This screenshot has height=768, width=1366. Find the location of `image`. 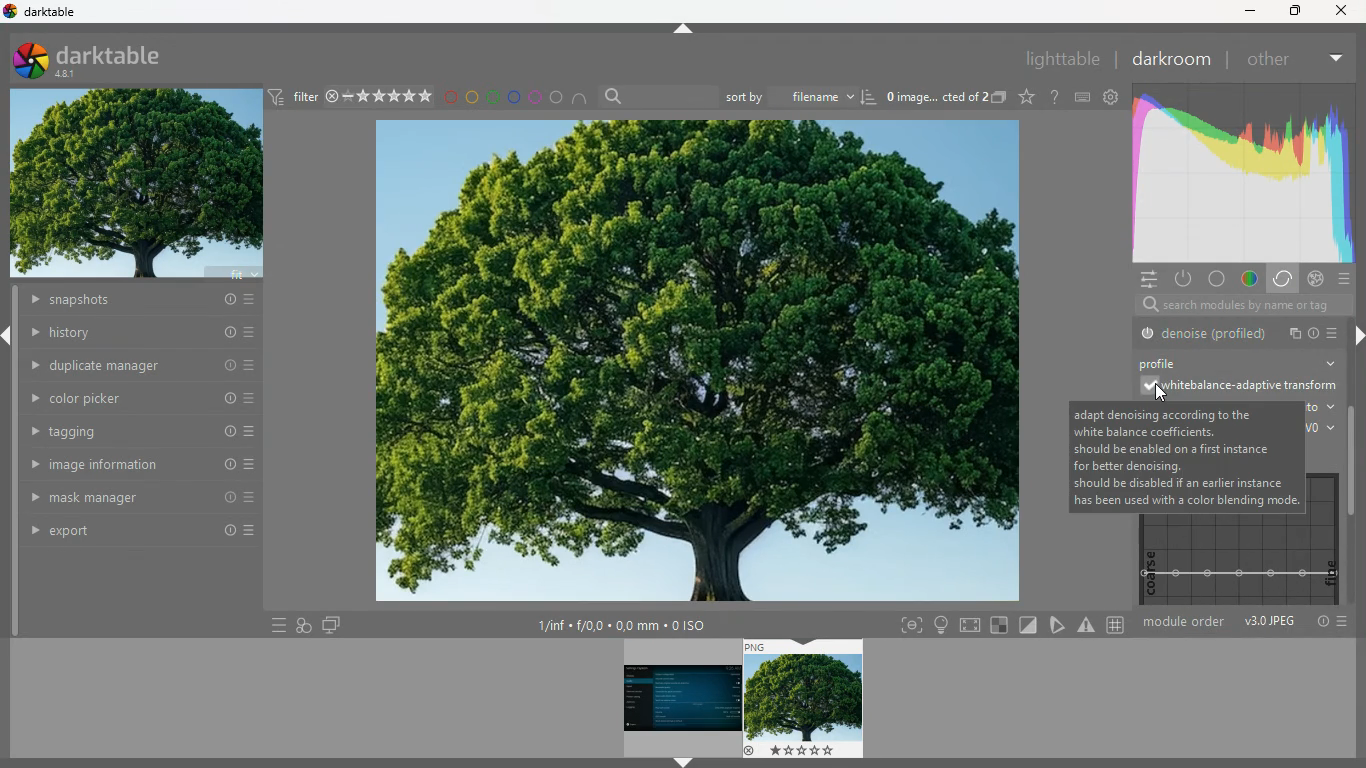

image is located at coordinates (673, 696).